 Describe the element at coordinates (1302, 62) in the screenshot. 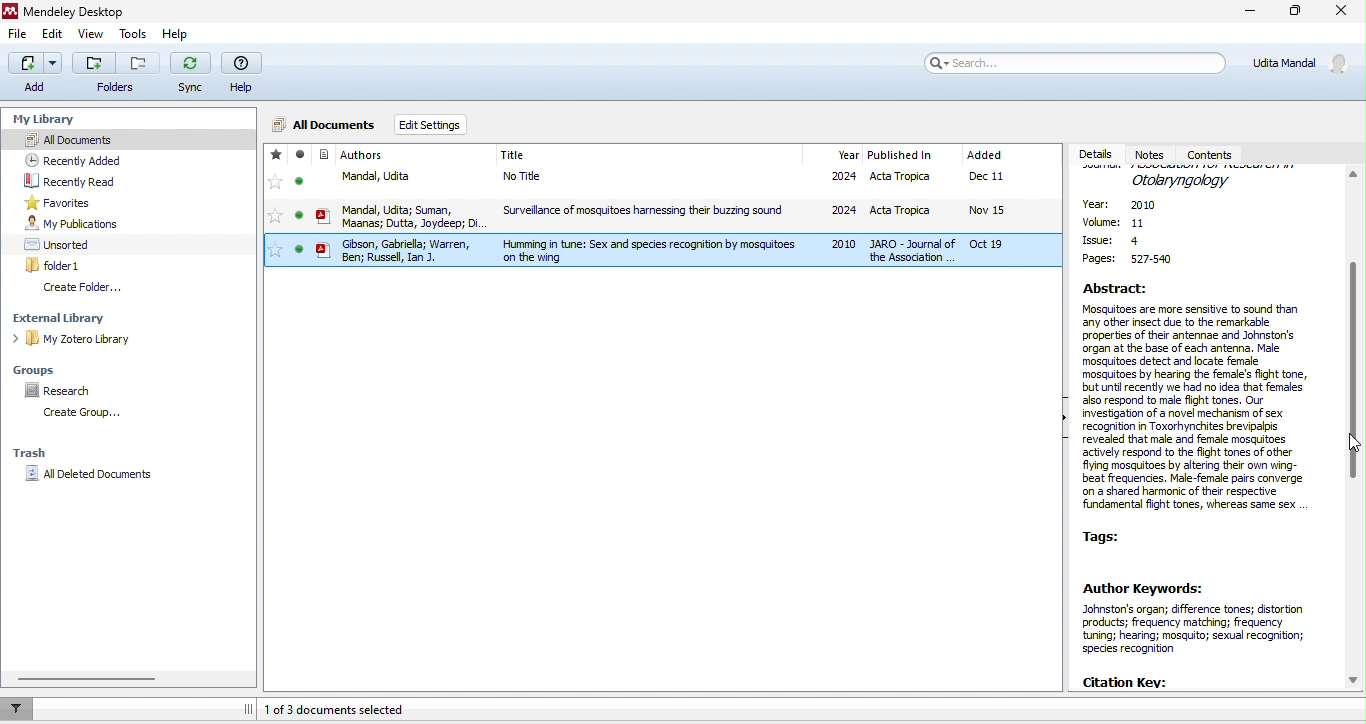

I see `account` at that location.